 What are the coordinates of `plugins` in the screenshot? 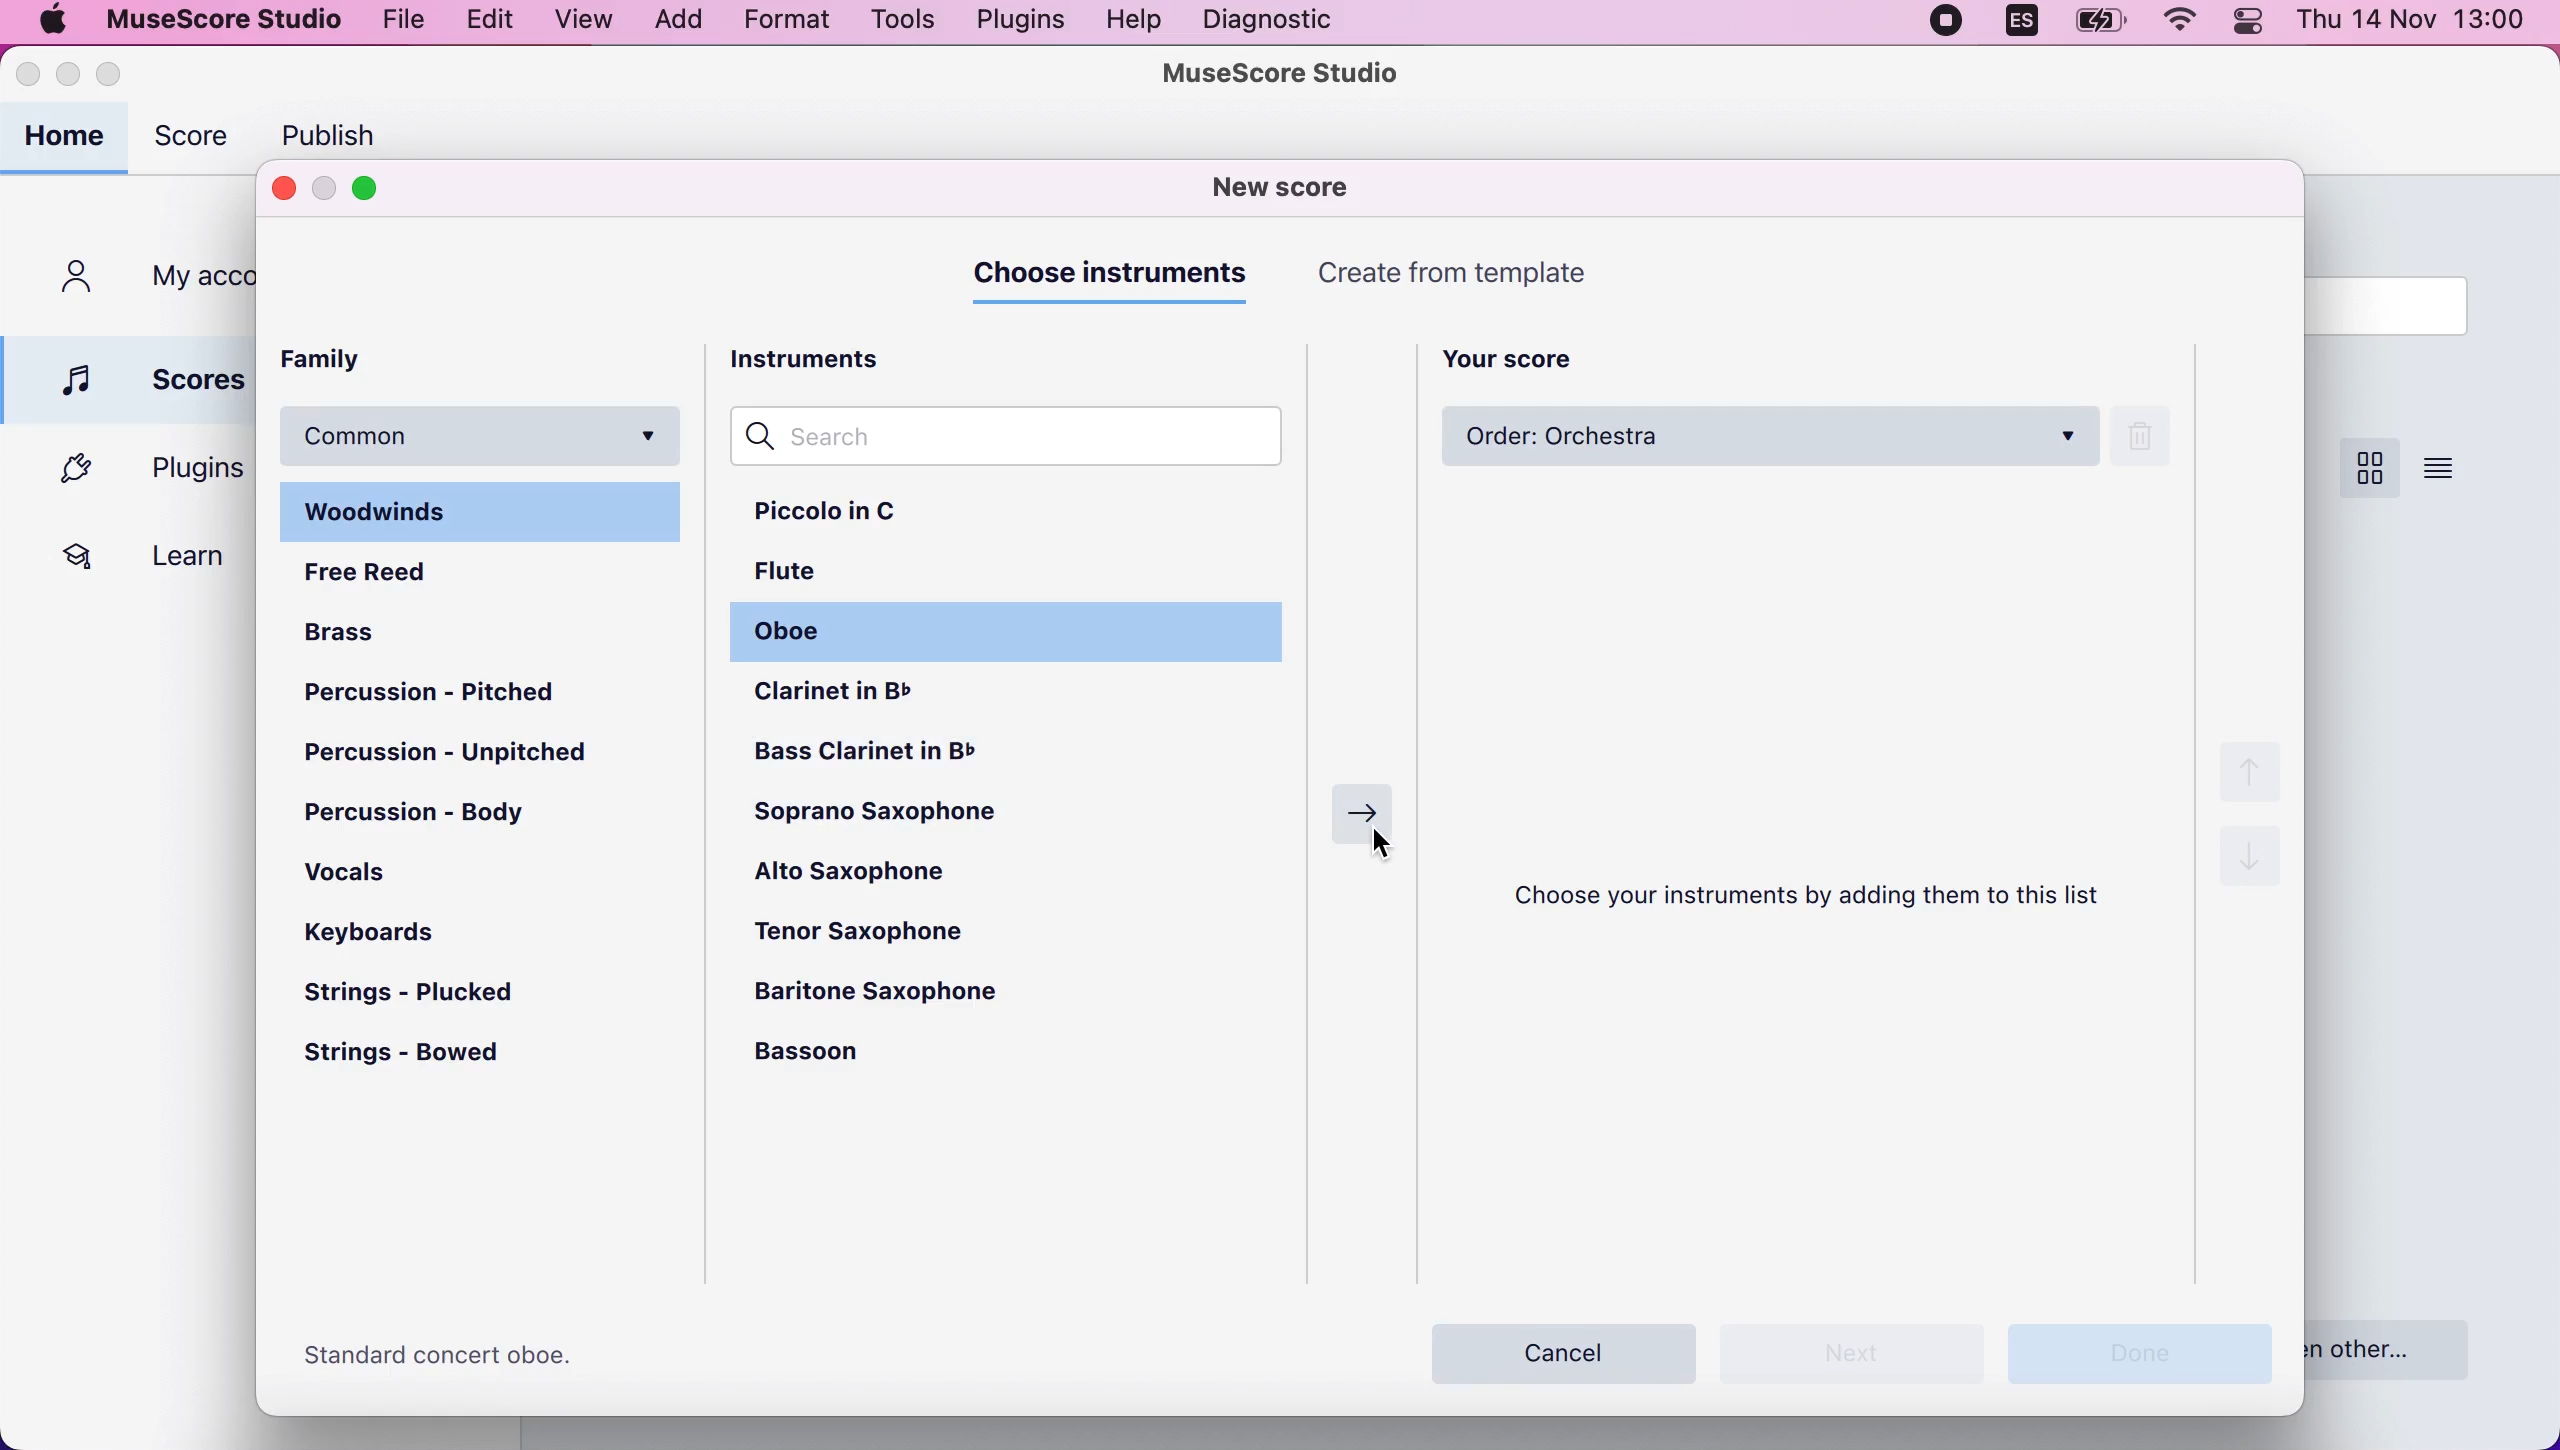 It's located at (138, 470).